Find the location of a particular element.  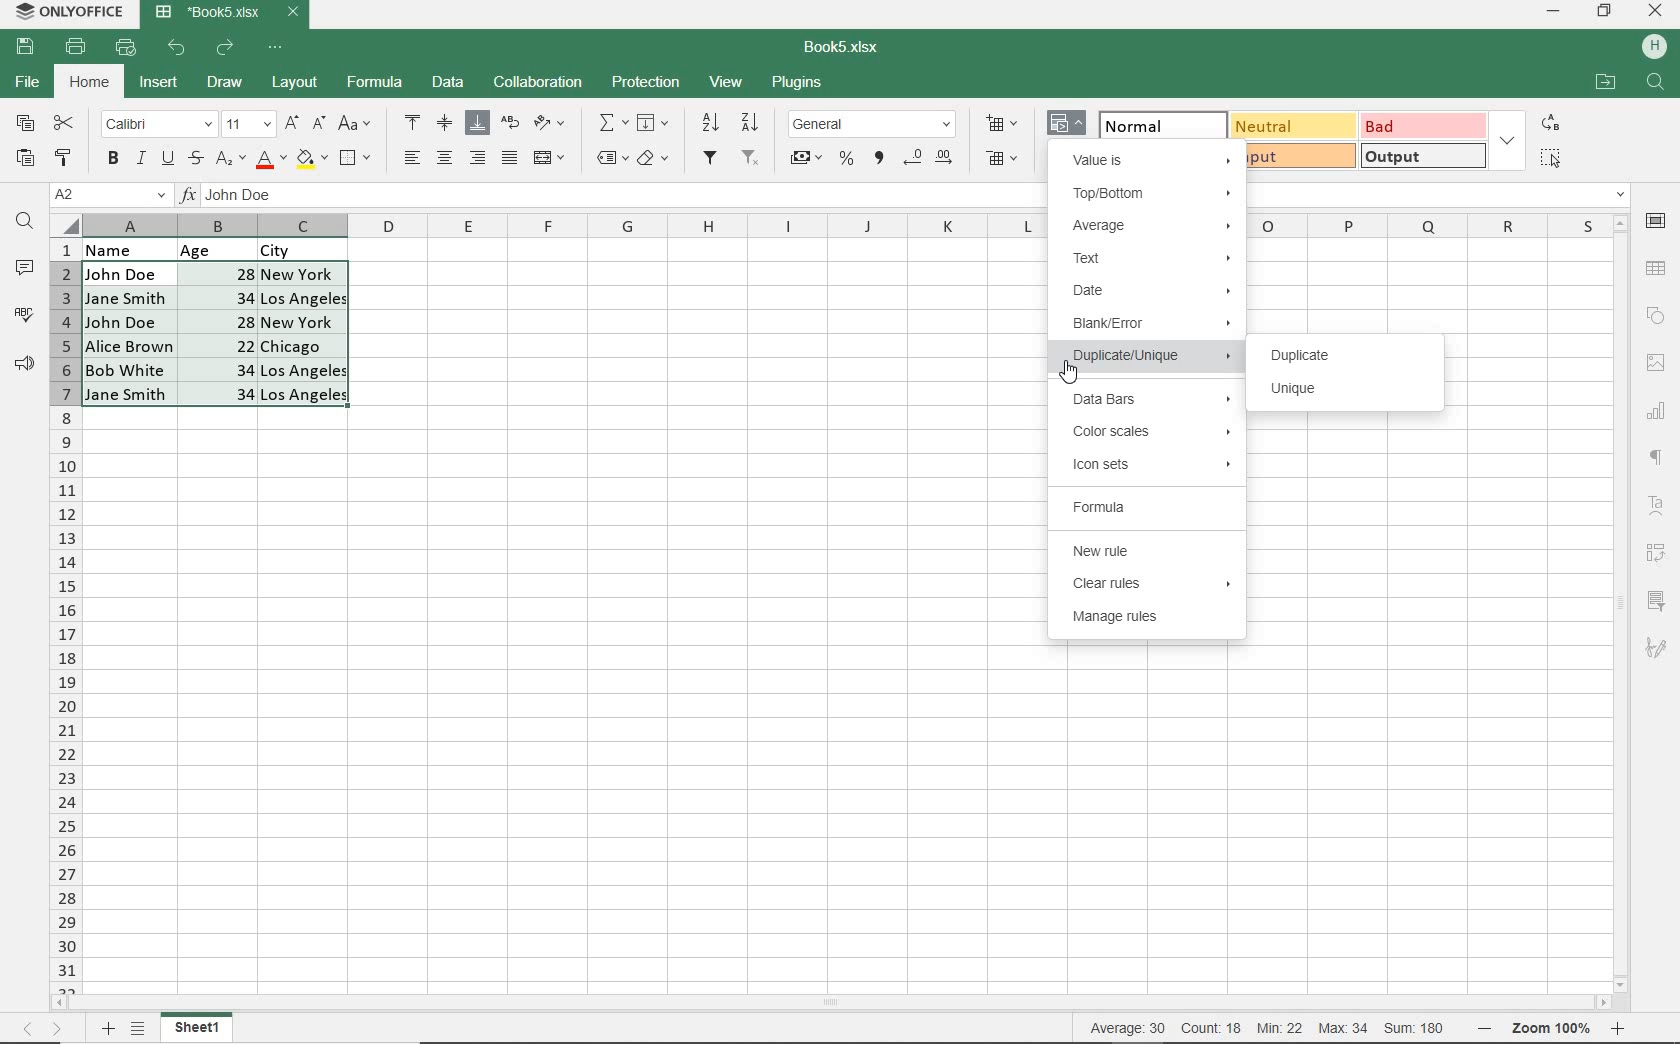

DELETE CELLS is located at coordinates (1004, 160).